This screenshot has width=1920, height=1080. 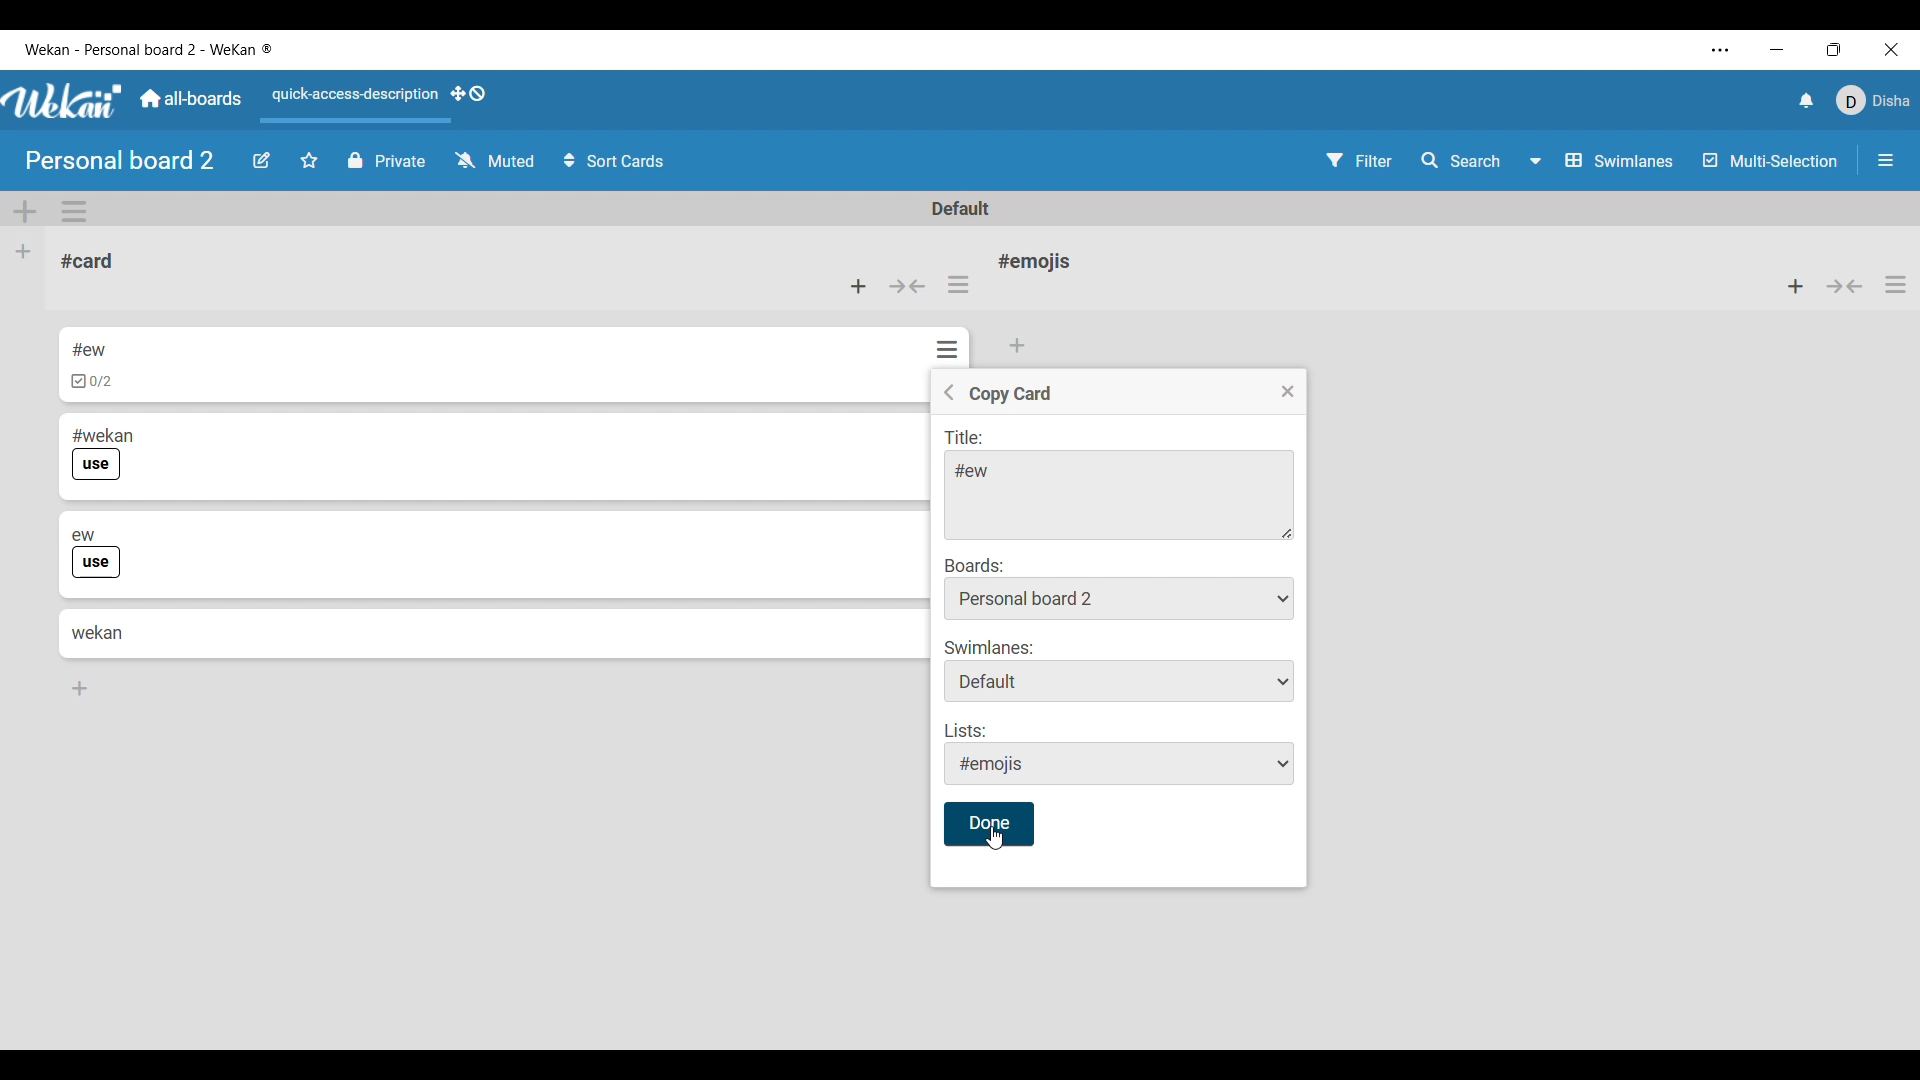 I want to click on Indicates title, so click(x=966, y=439).